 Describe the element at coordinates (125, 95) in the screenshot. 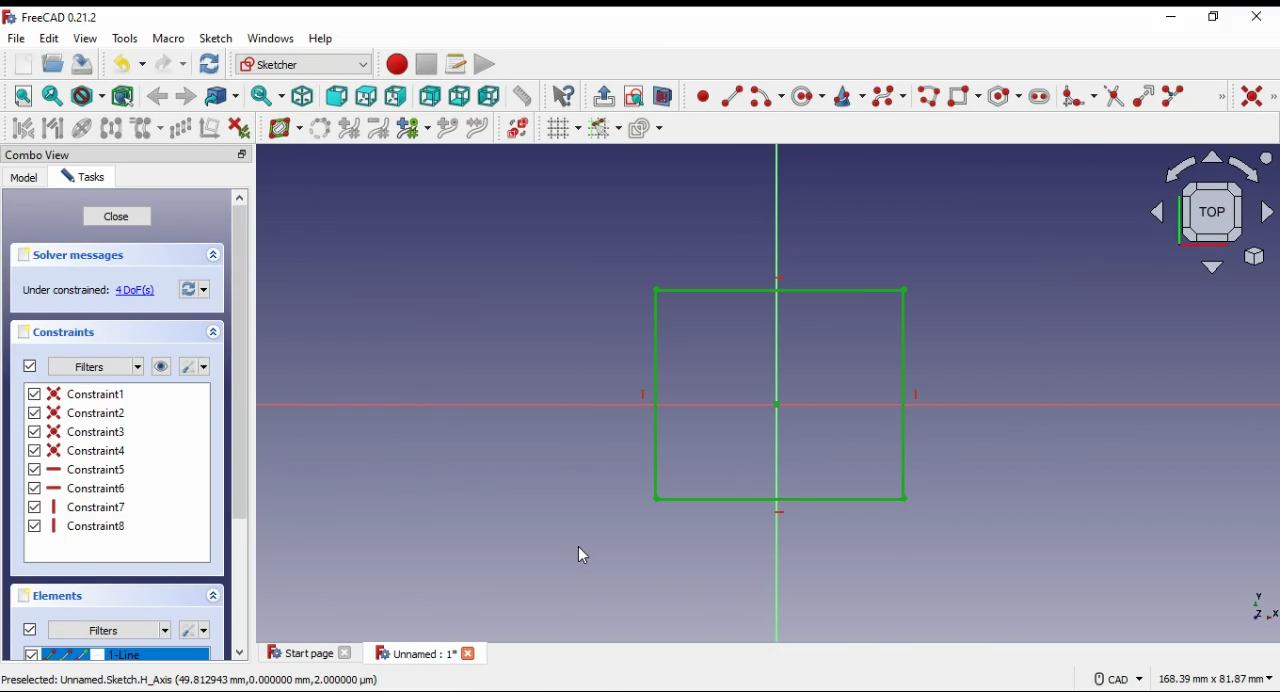

I see `select associated geometry` at that location.